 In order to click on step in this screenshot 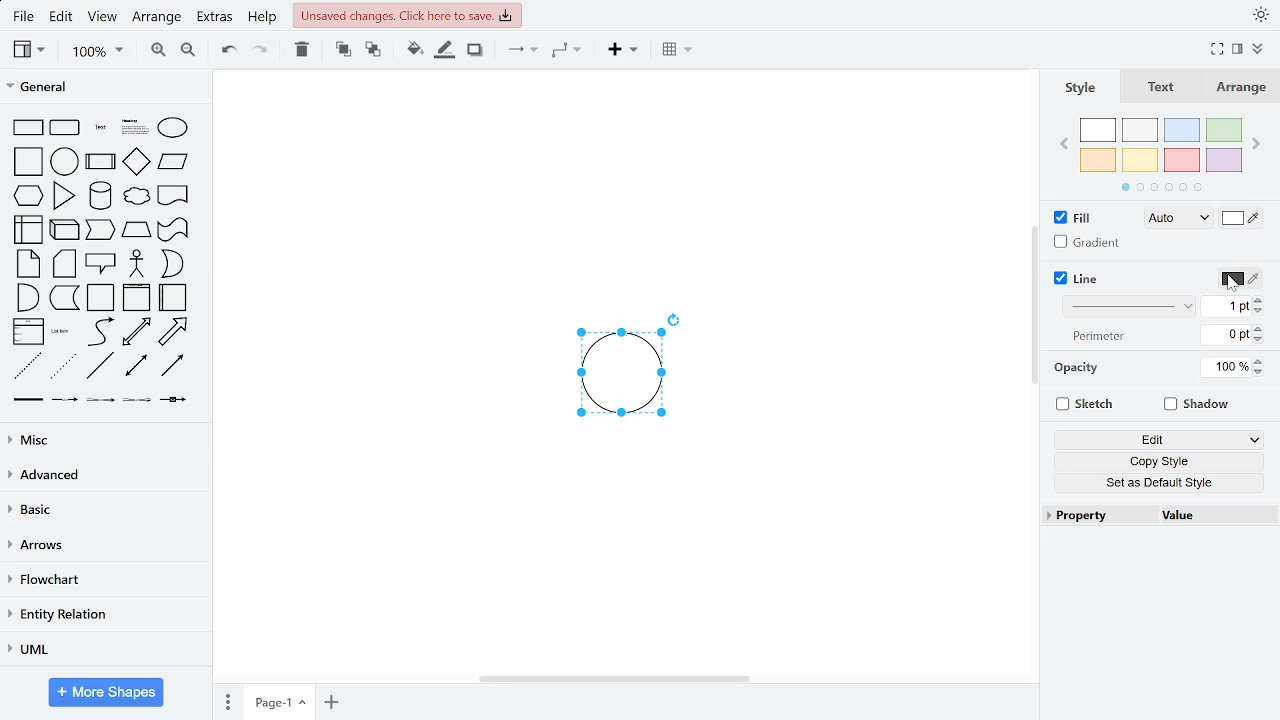, I will do `click(101, 231)`.